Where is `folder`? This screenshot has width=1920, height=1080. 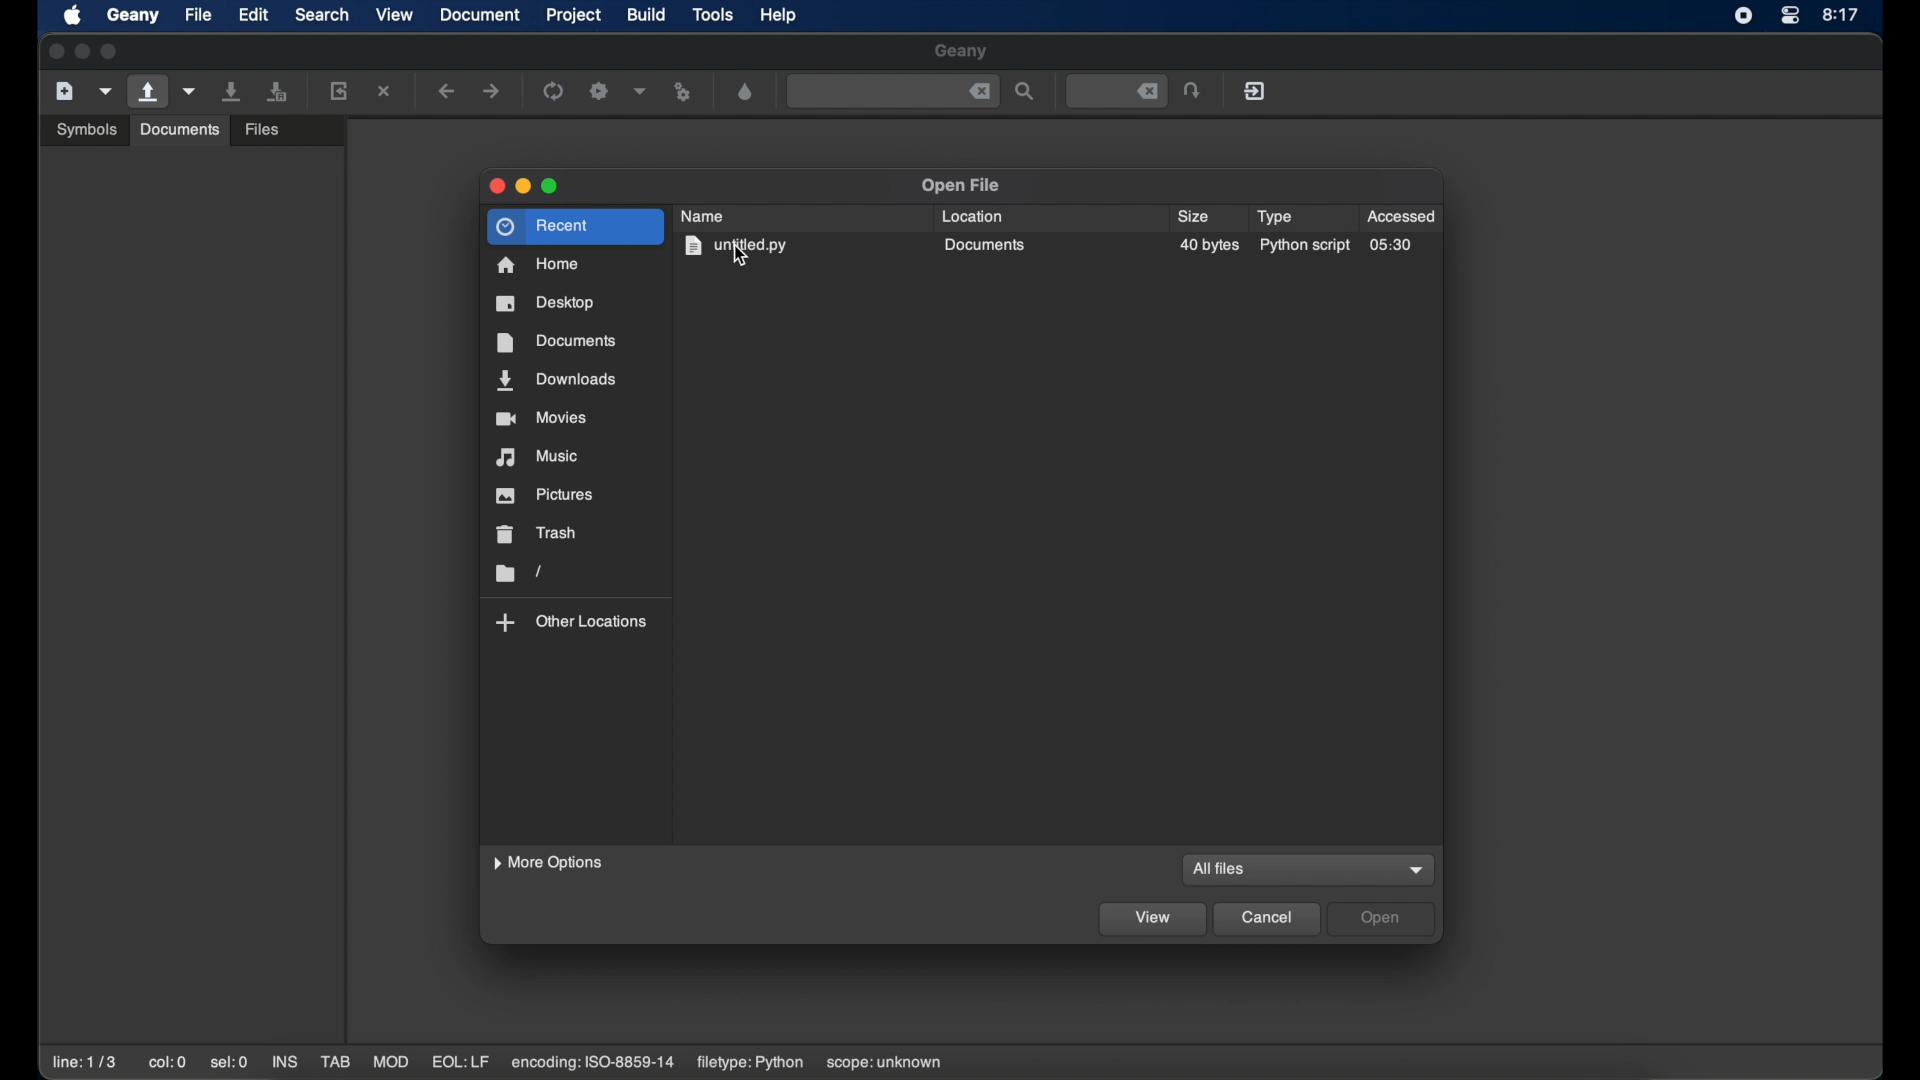 folder is located at coordinates (518, 573).